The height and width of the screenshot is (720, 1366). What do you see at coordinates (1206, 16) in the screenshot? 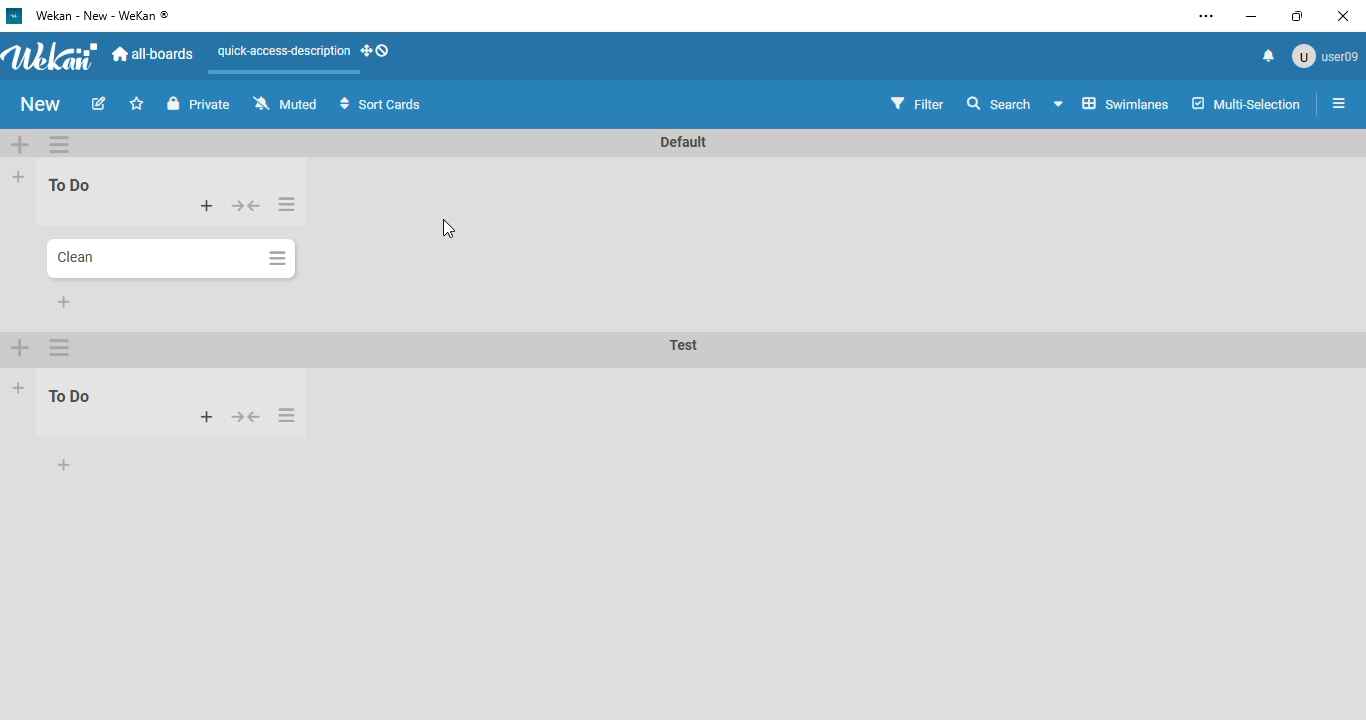
I see `settings and more` at bounding box center [1206, 16].